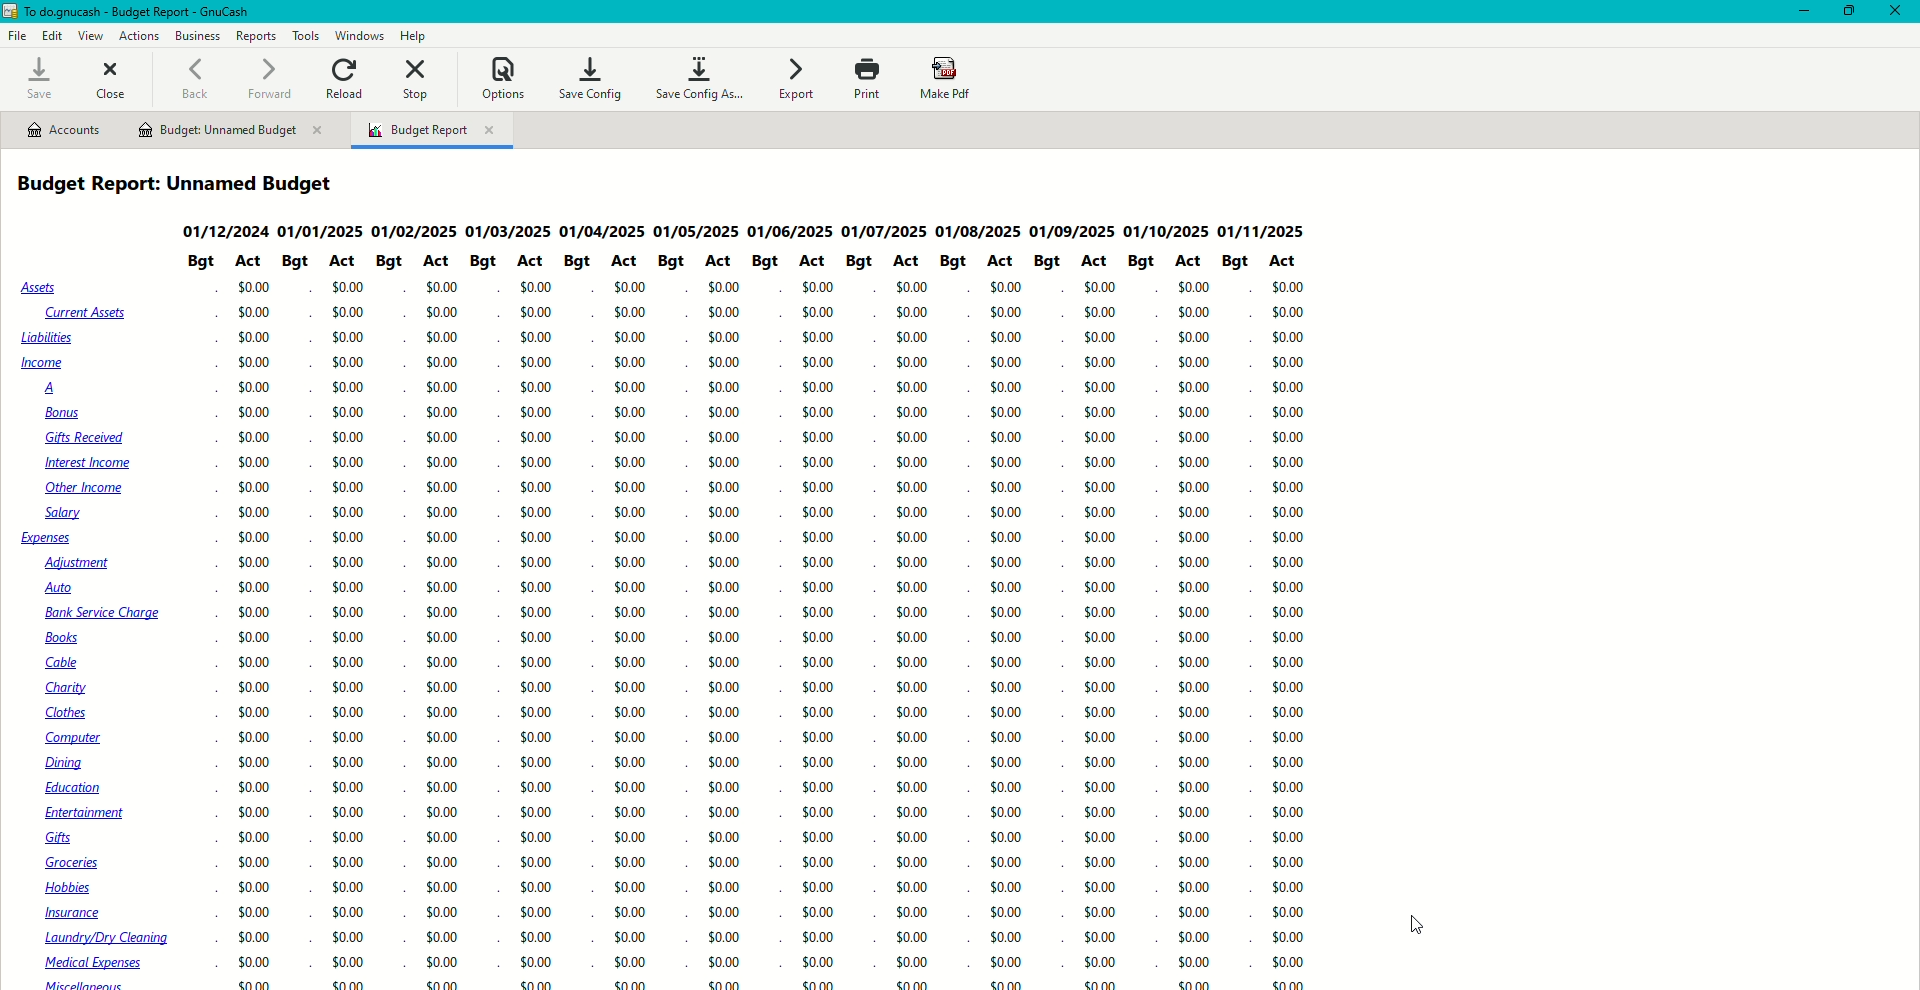 The height and width of the screenshot is (990, 1920). Describe the element at coordinates (502, 77) in the screenshot. I see `Options` at that location.